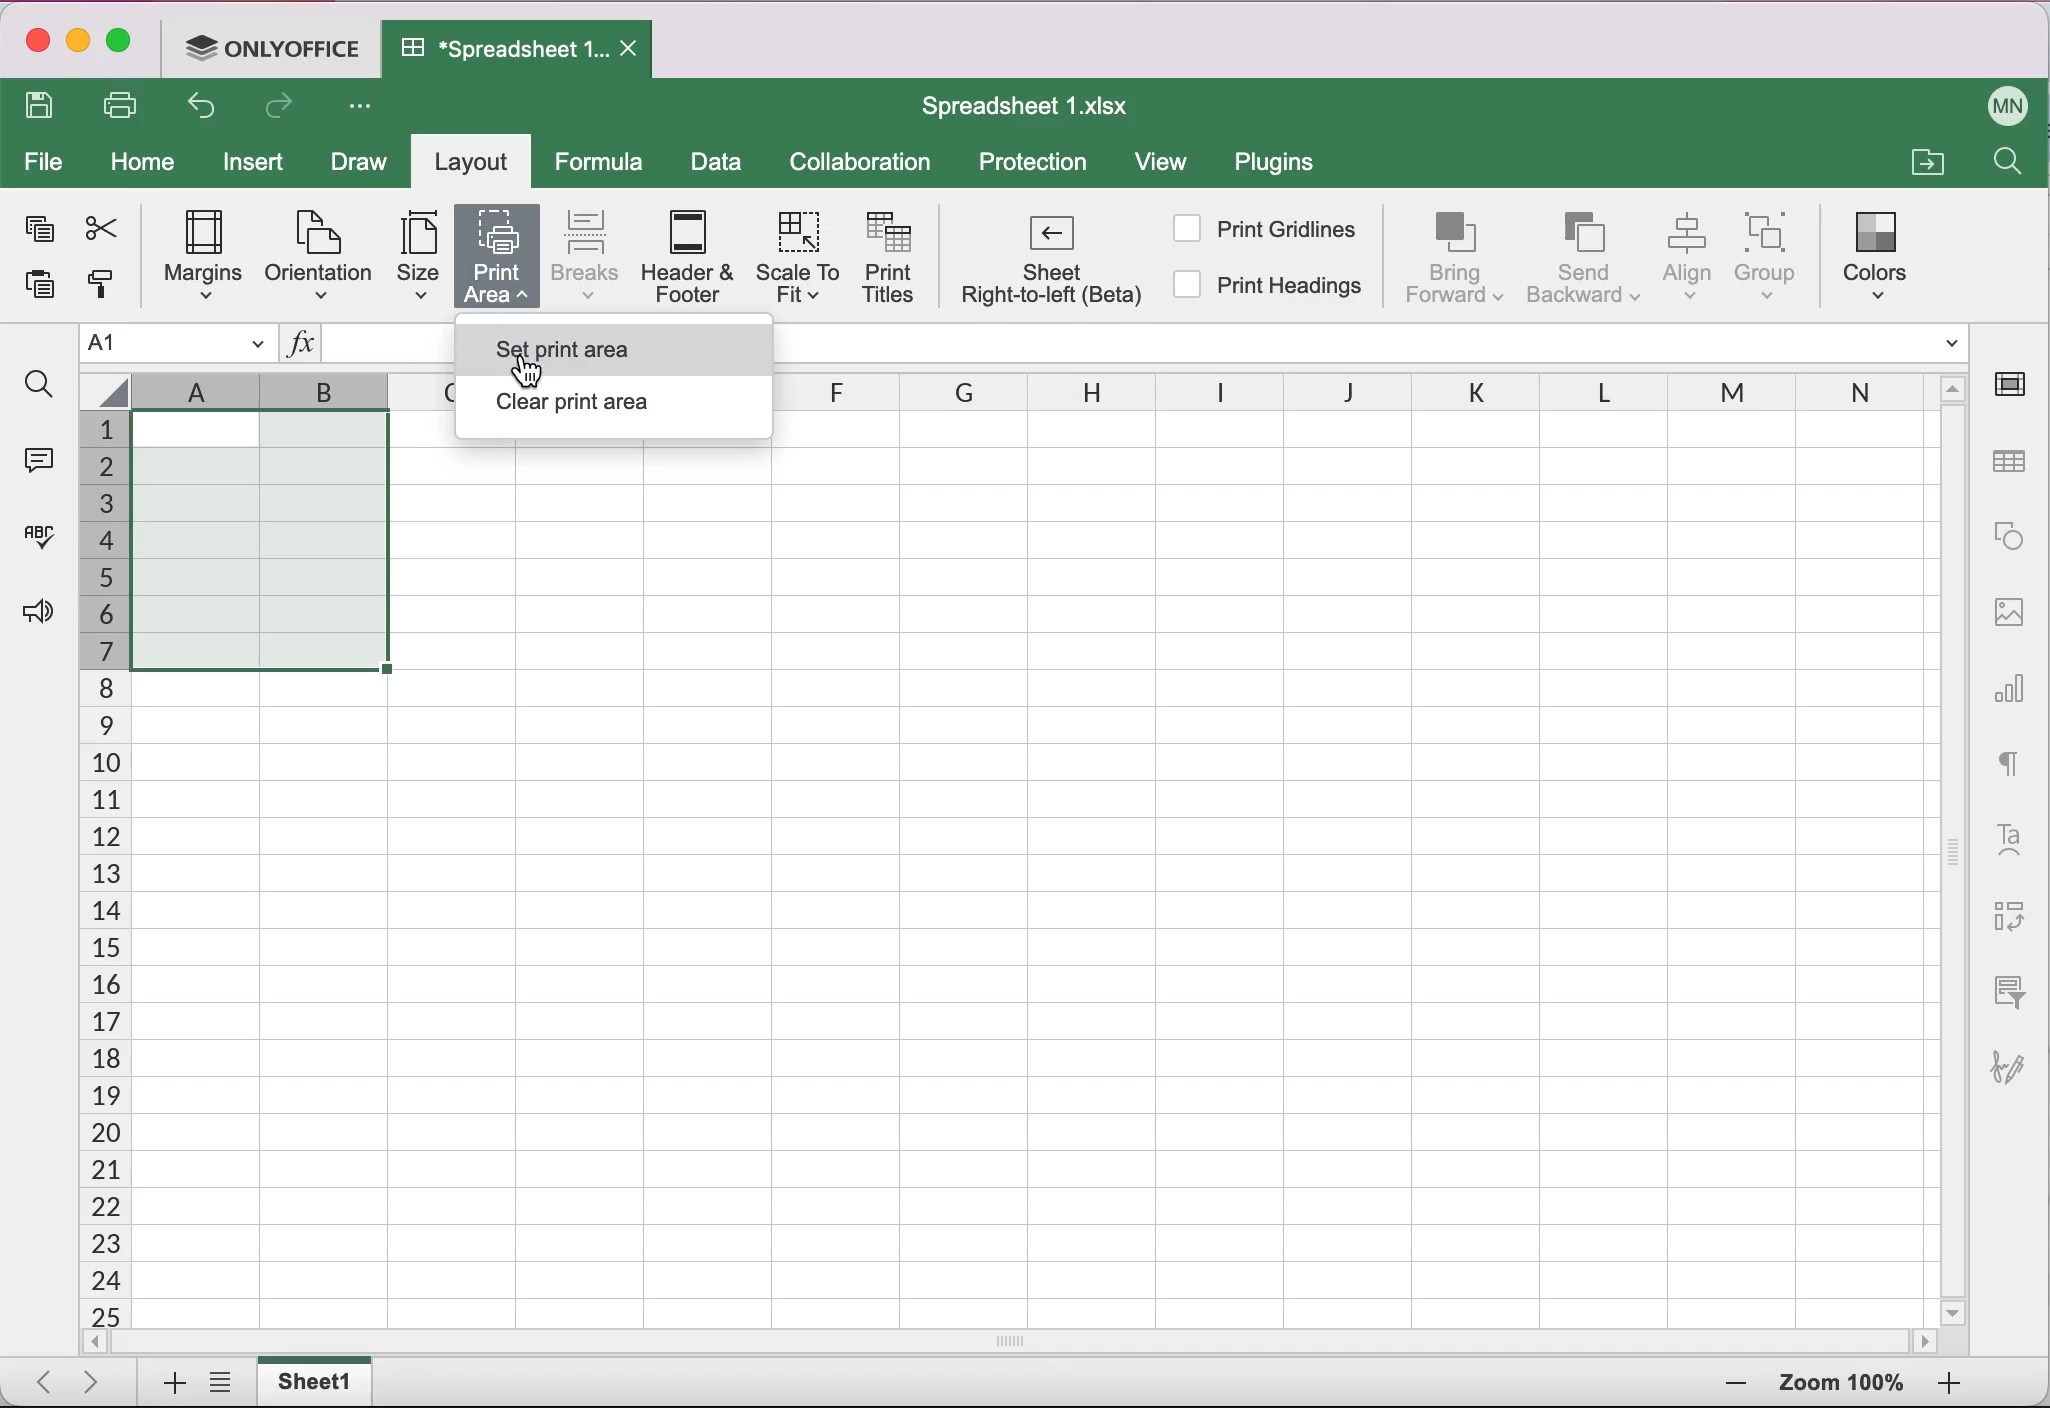  I want to click on Close, so click(633, 50).